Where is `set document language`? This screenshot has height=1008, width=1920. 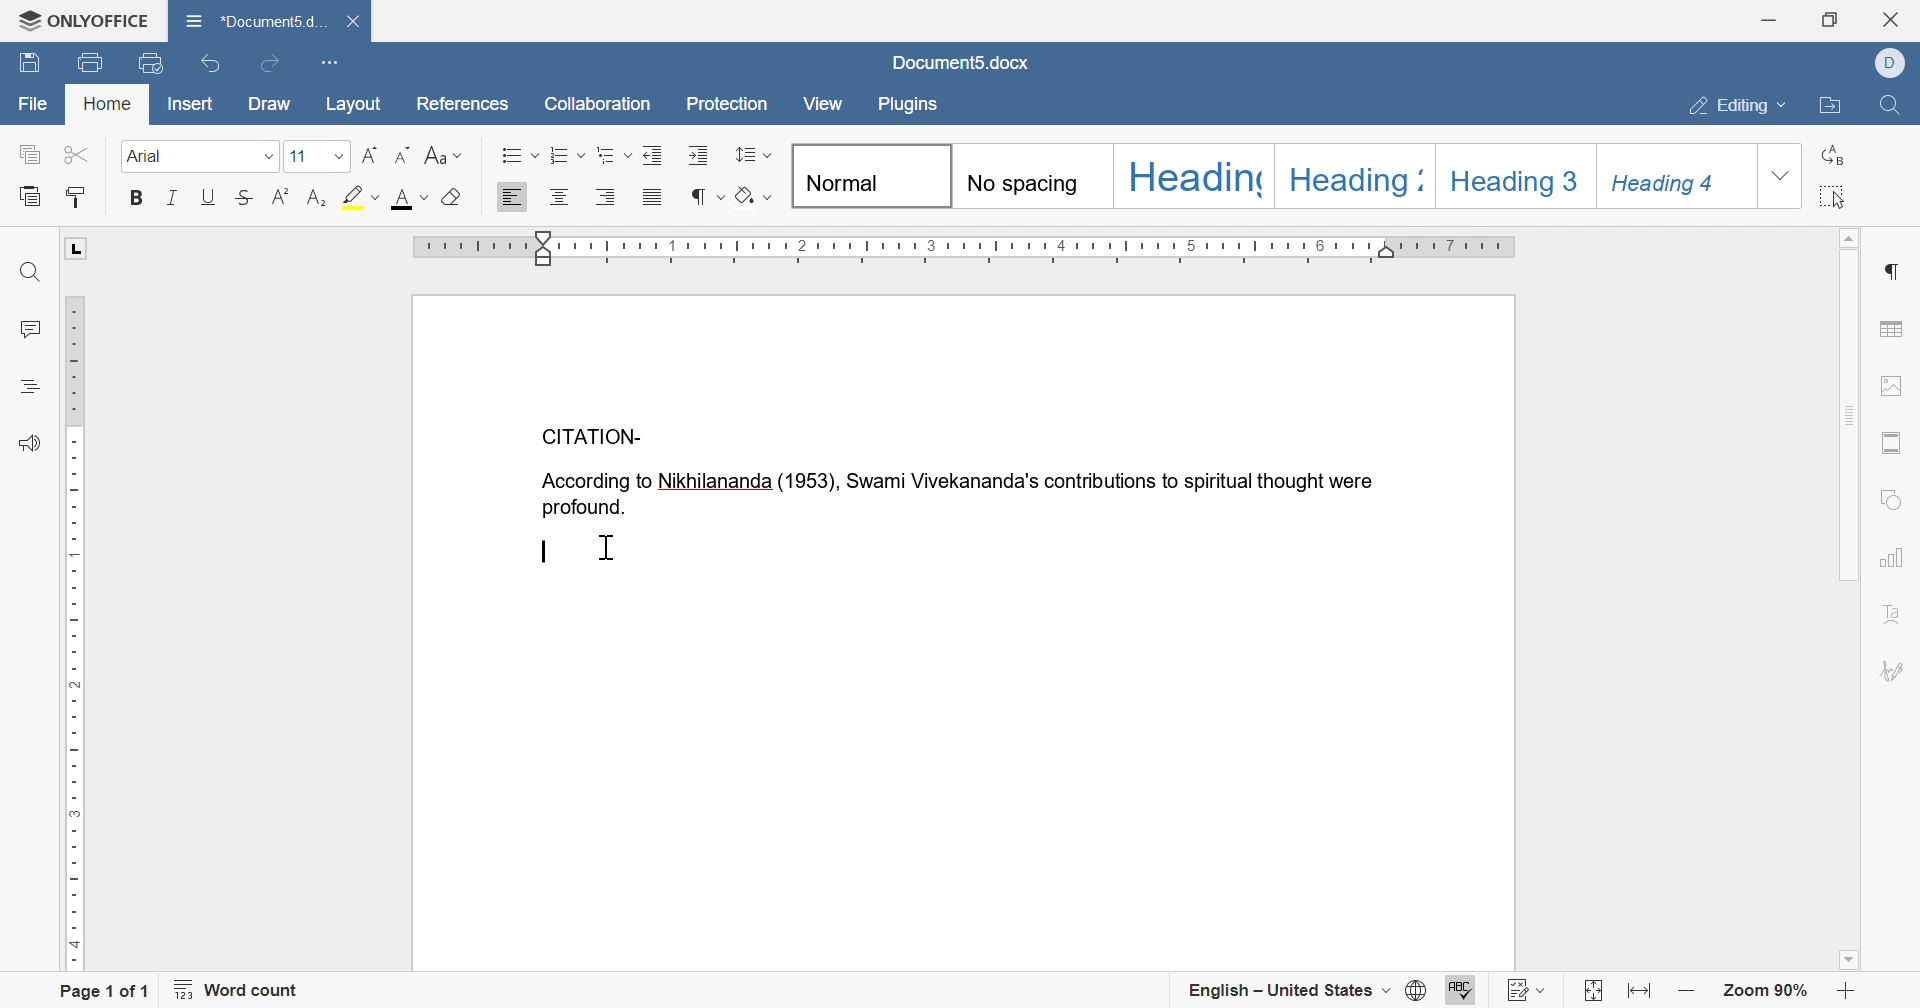
set document language is located at coordinates (1419, 991).